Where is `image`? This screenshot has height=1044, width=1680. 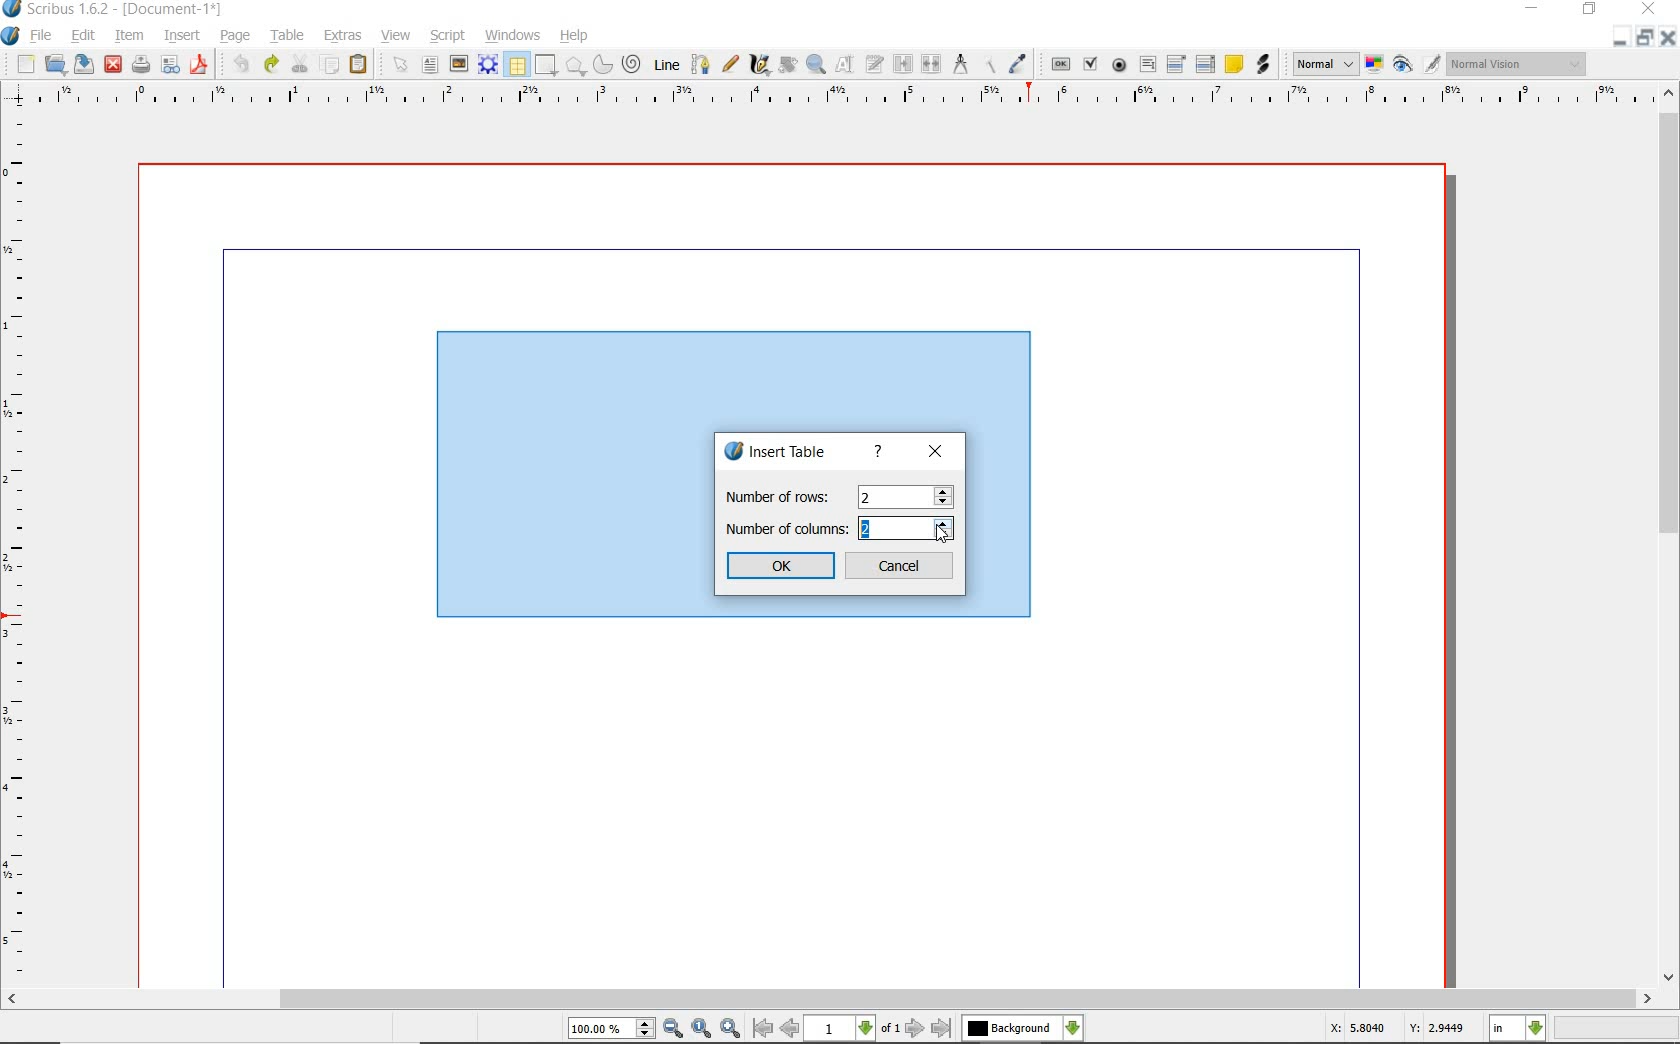
image is located at coordinates (459, 65).